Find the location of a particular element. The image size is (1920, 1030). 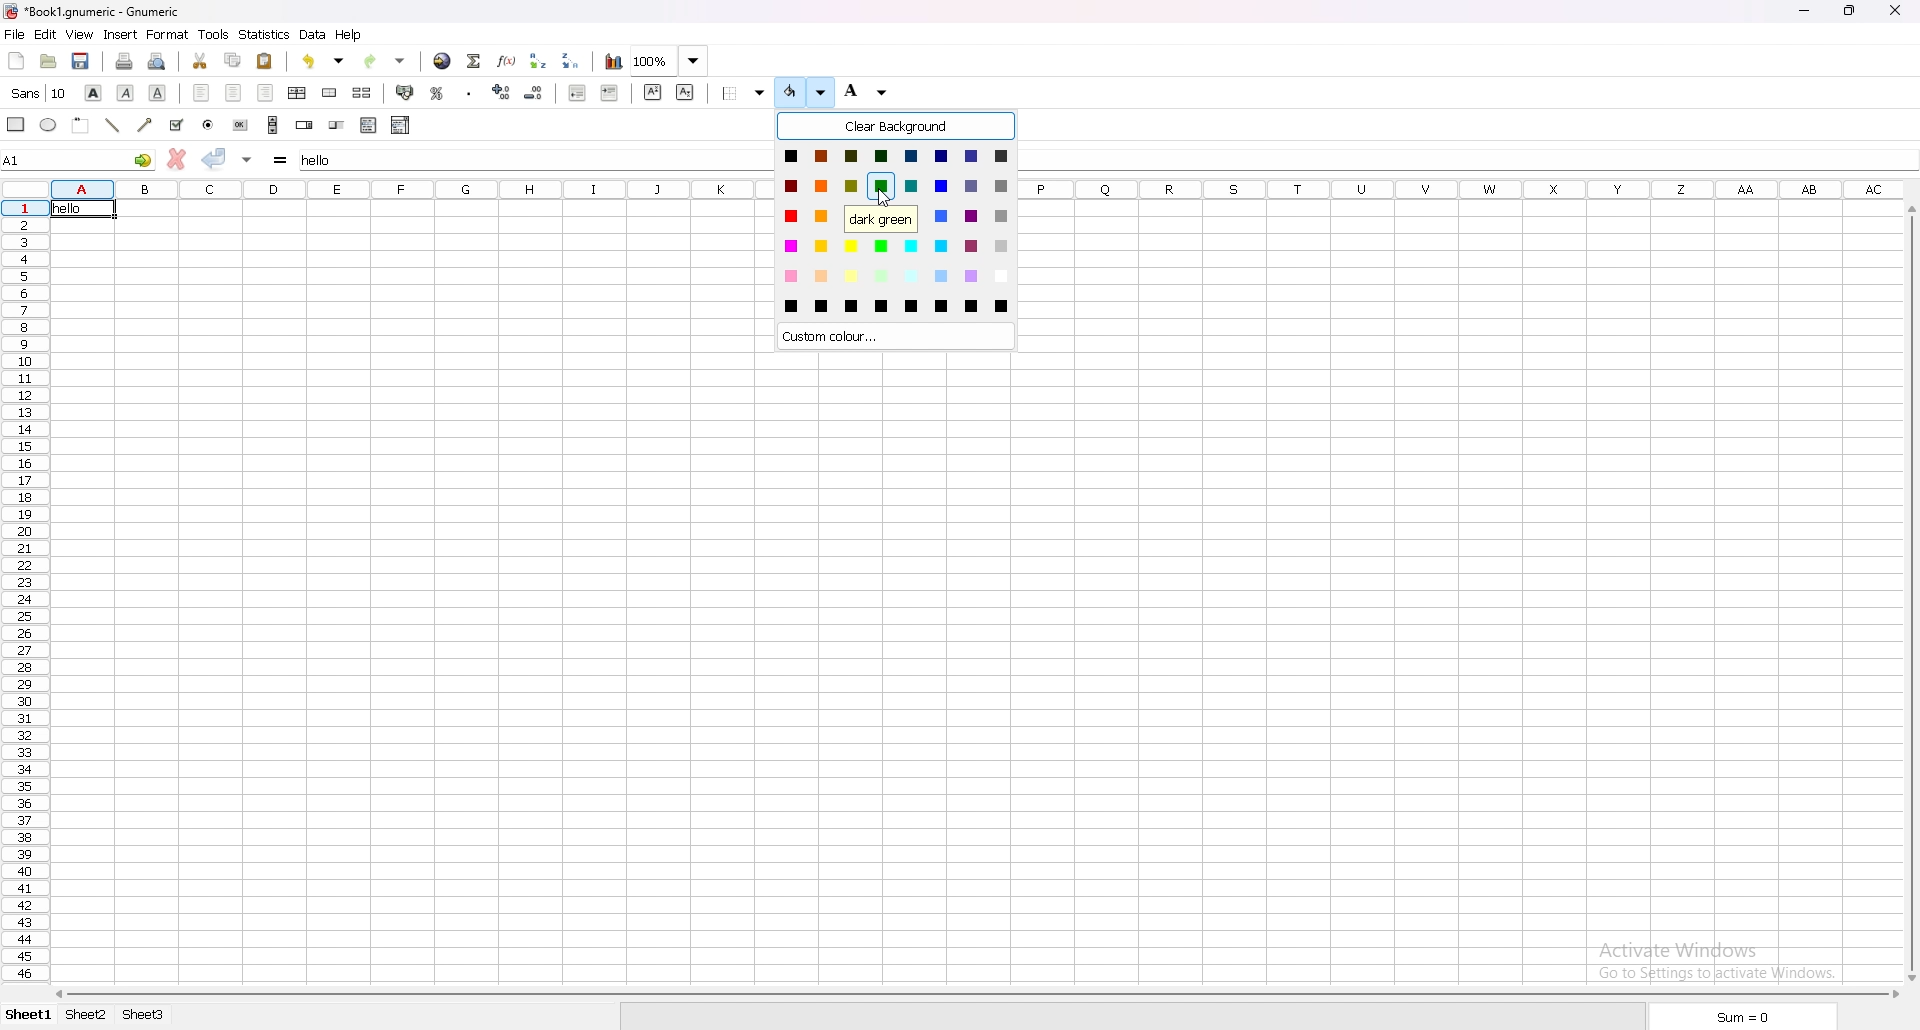

minimize is located at coordinates (1803, 10).